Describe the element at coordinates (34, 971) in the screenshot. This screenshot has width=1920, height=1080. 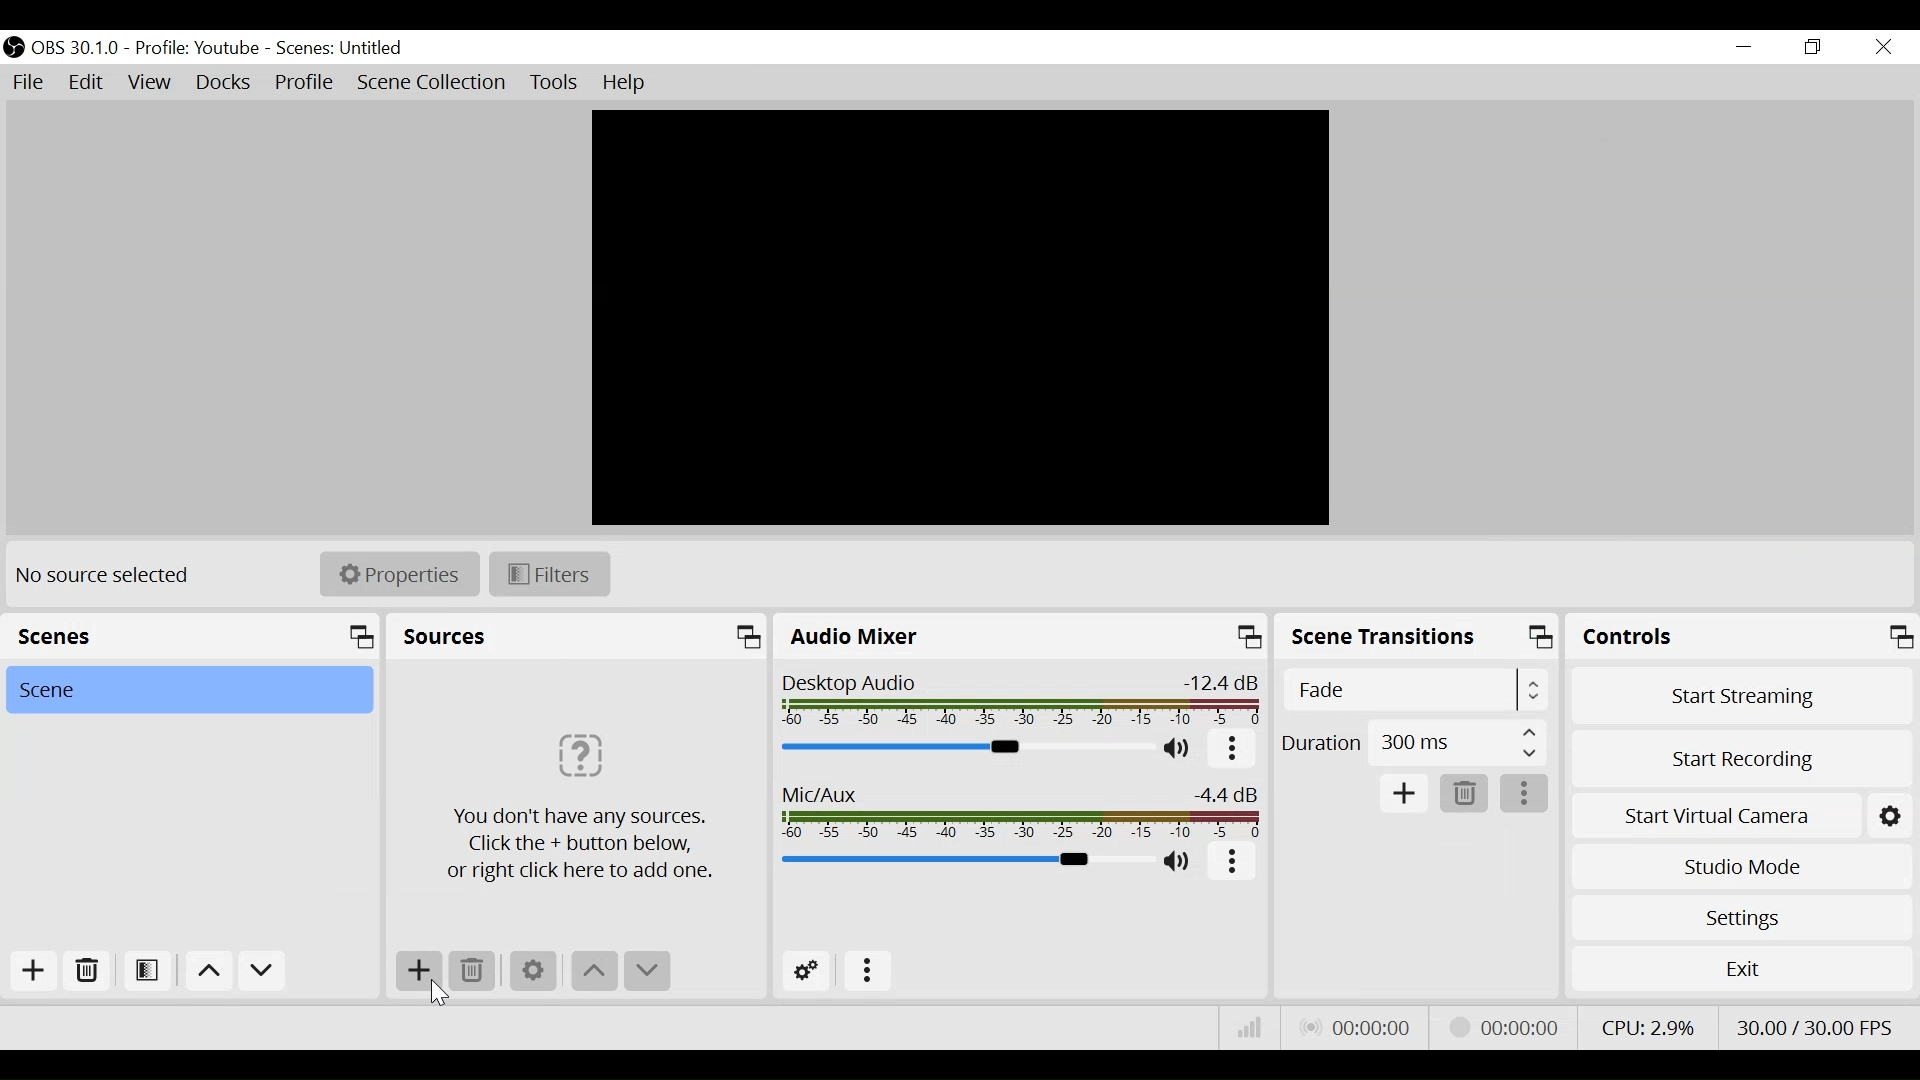
I see `Add` at that location.